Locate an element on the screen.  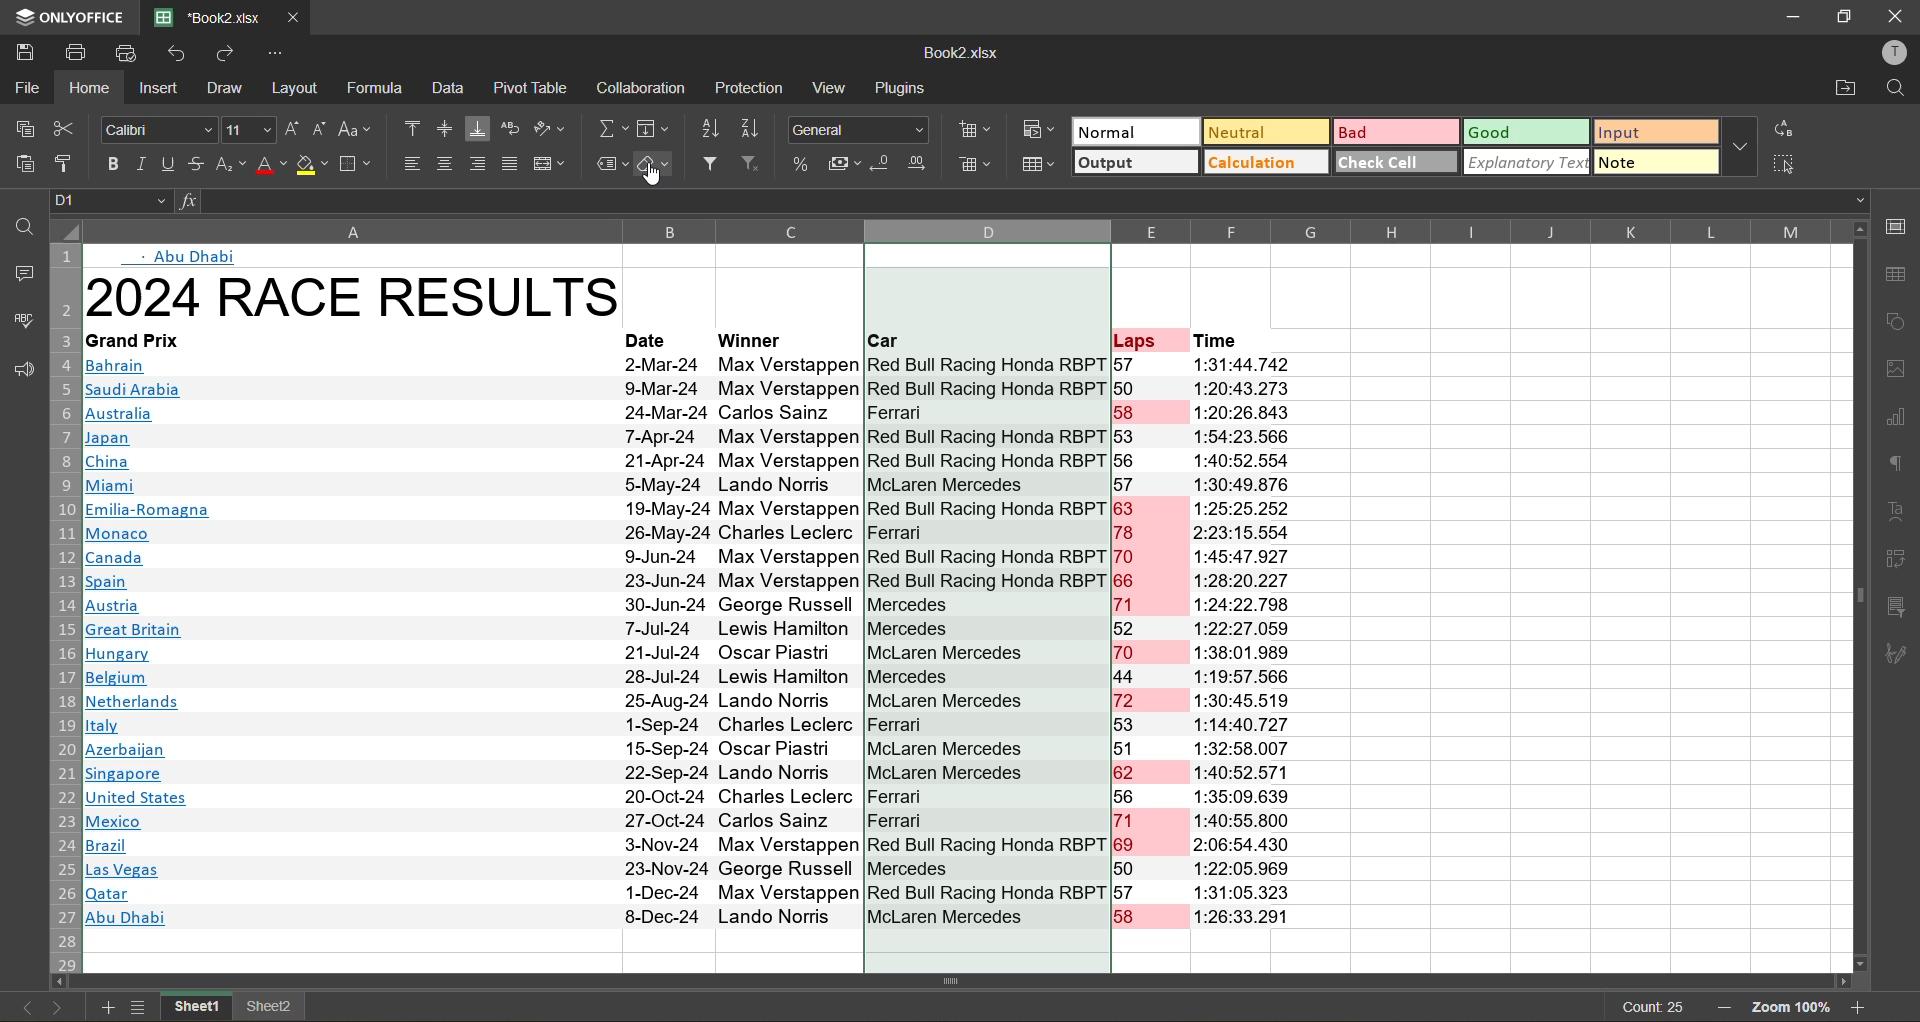
Canada 9.Jun-24 Max Verstappen Red Bull Racing Honda RBPT 70 1:45:47 .927 is located at coordinates (686, 557).